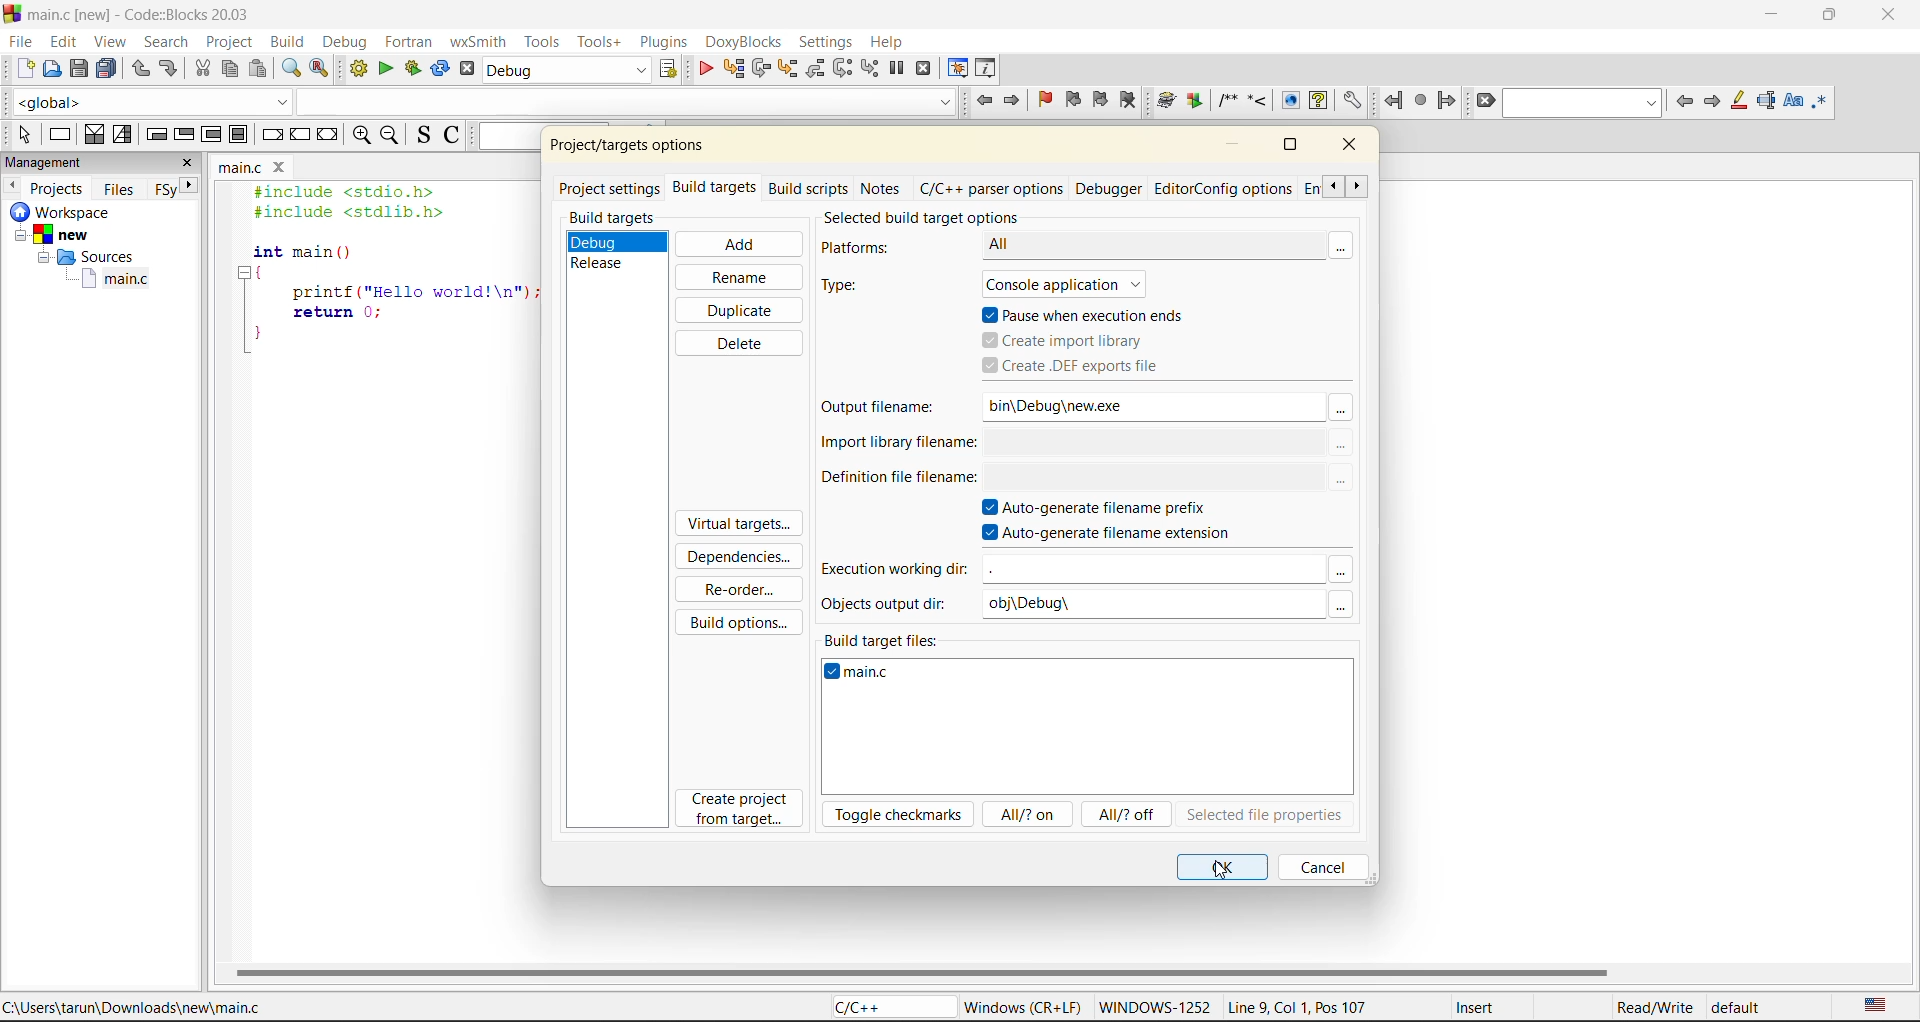 This screenshot has height=1022, width=1920. What do you see at coordinates (891, 603) in the screenshot?
I see `objects output dir` at bounding box center [891, 603].